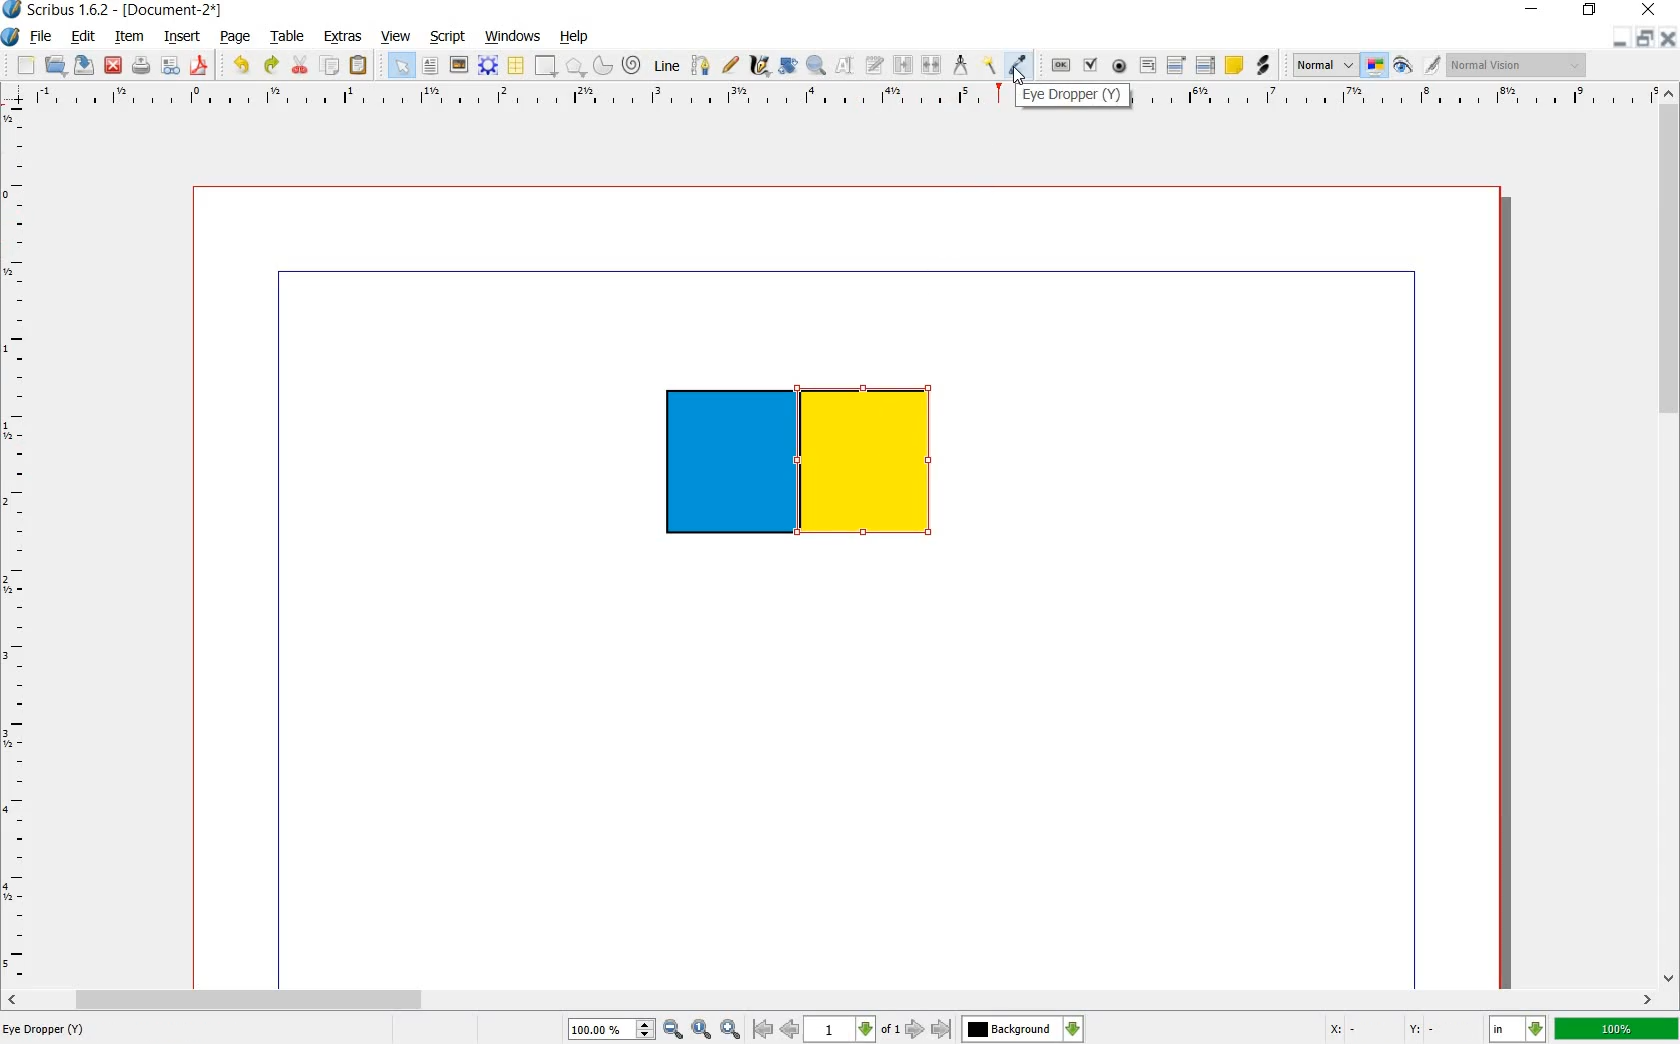  What do you see at coordinates (603, 66) in the screenshot?
I see `arc` at bounding box center [603, 66].